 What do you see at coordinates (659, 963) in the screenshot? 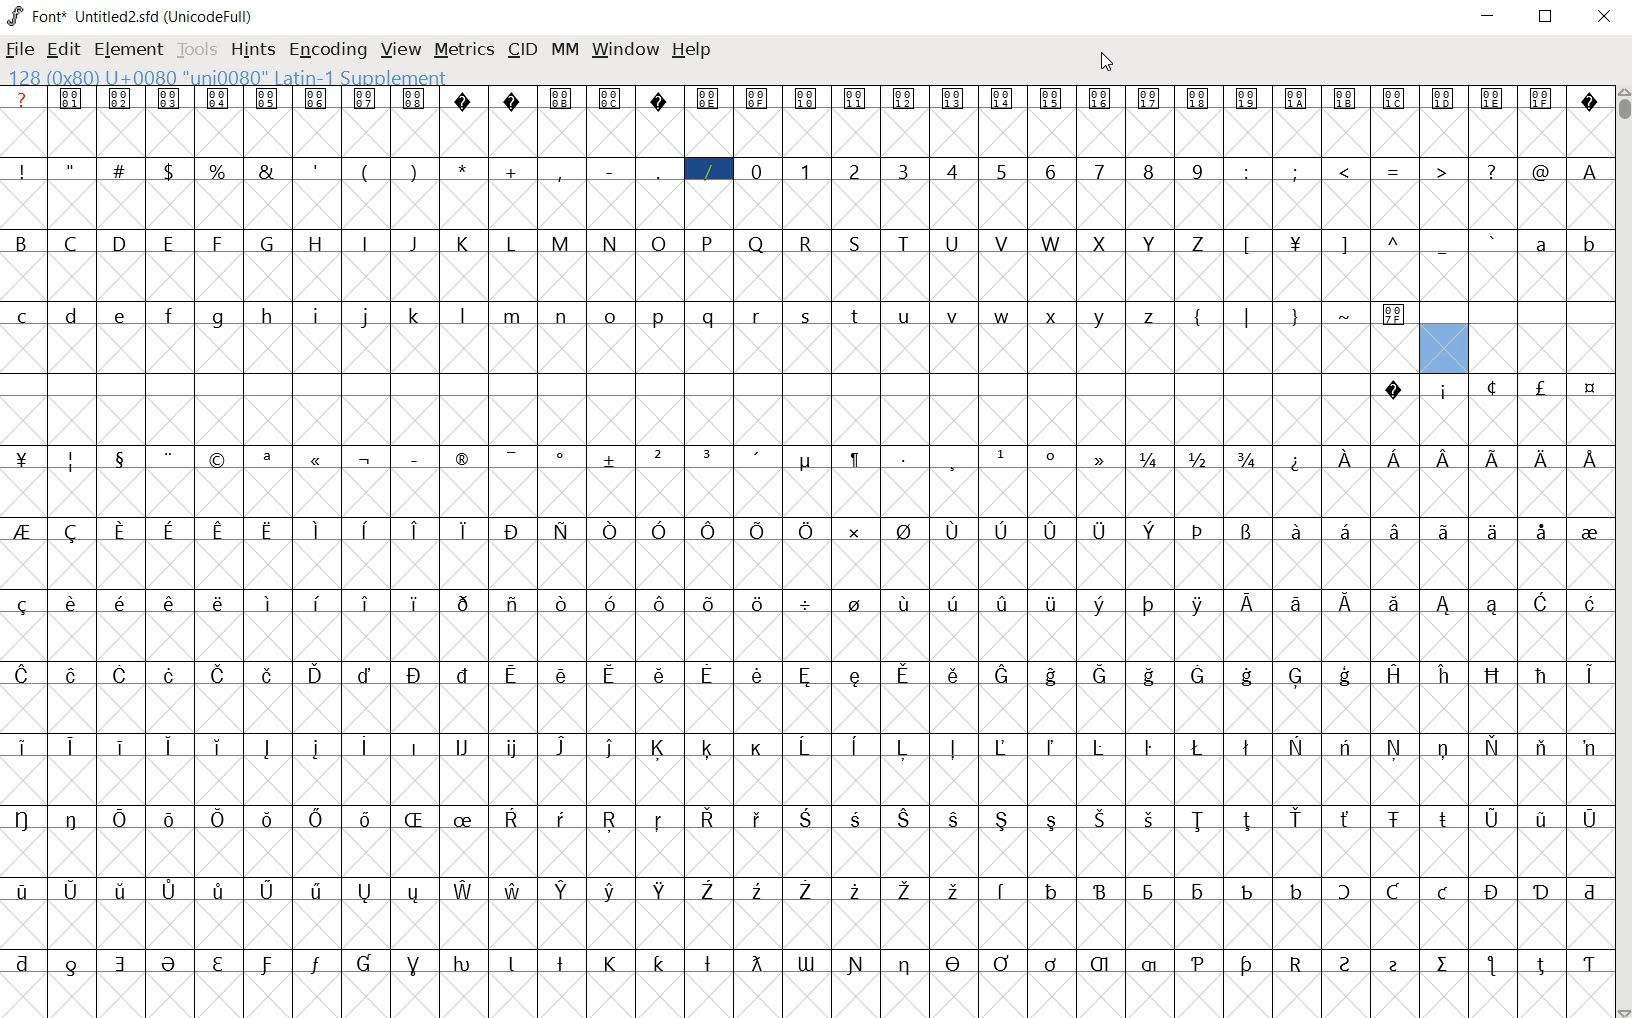
I see `glyph` at bounding box center [659, 963].